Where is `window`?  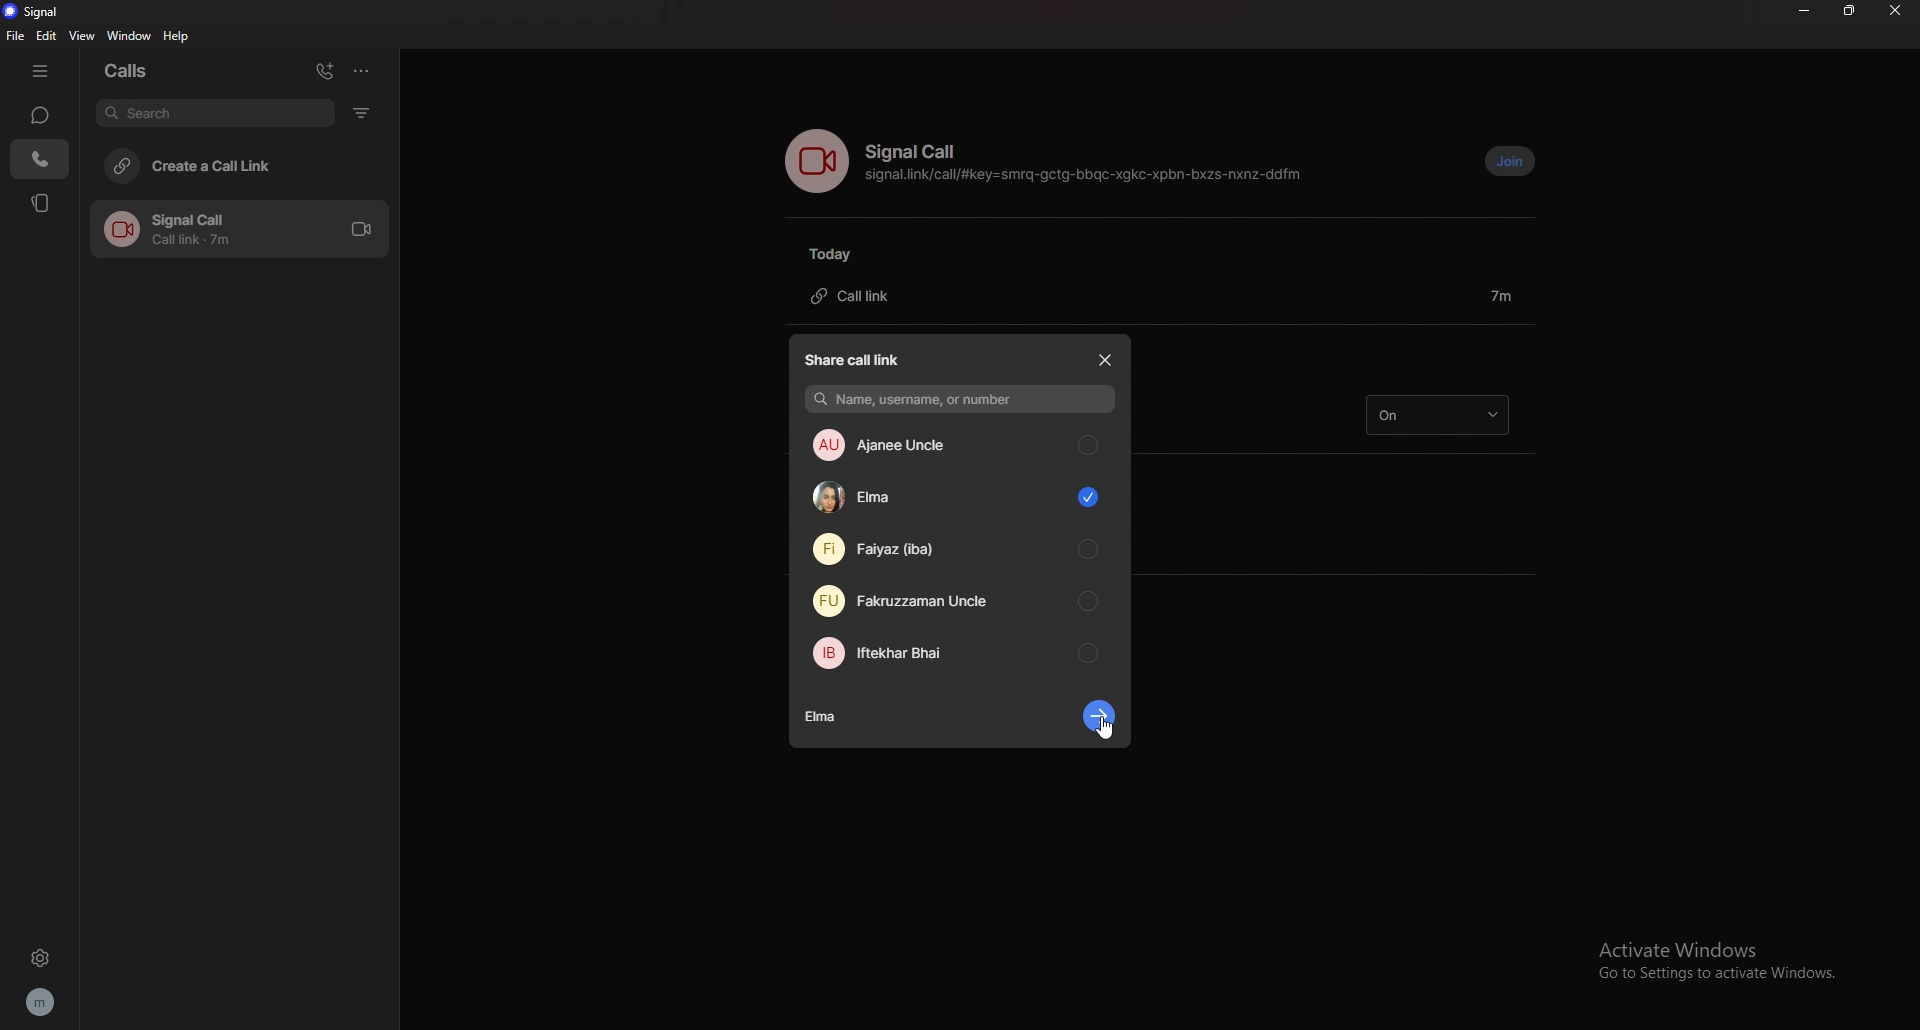 window is located at coordinates (129, 36).